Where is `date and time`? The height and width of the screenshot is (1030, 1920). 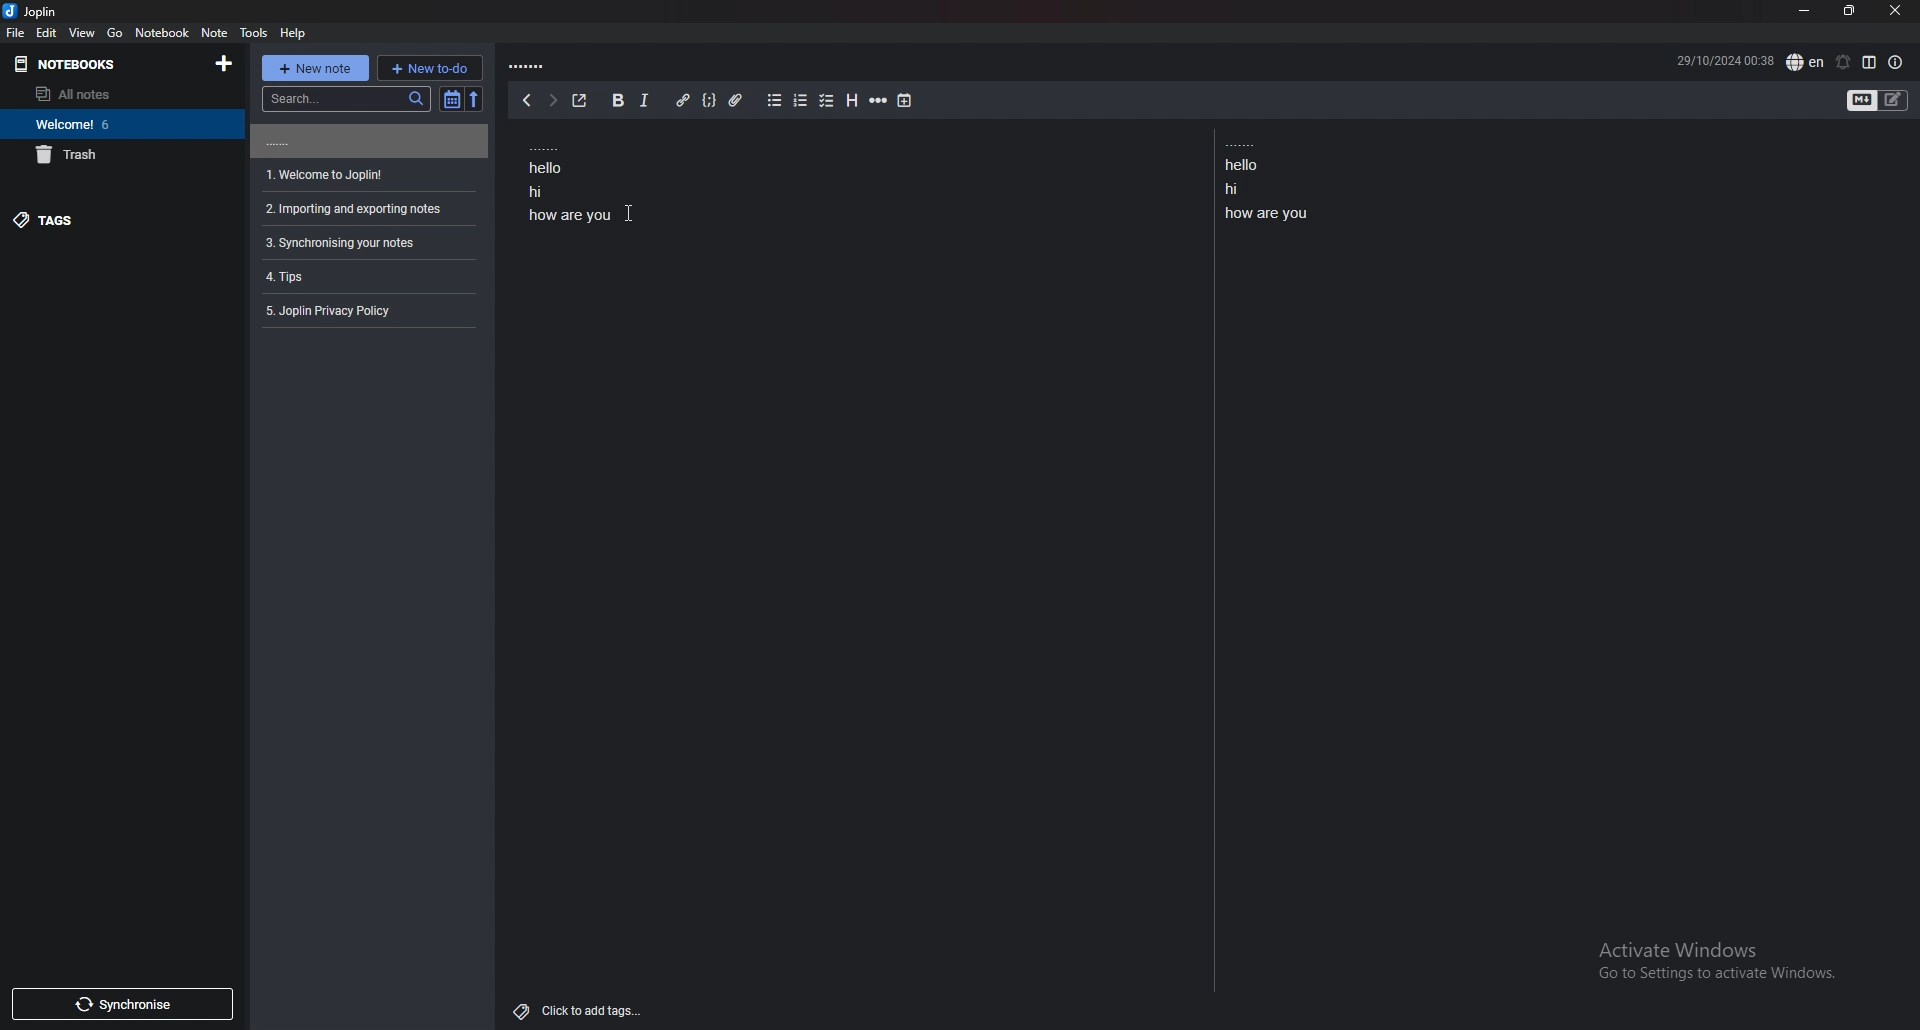 date and time is located at coordinates (1724, 59).